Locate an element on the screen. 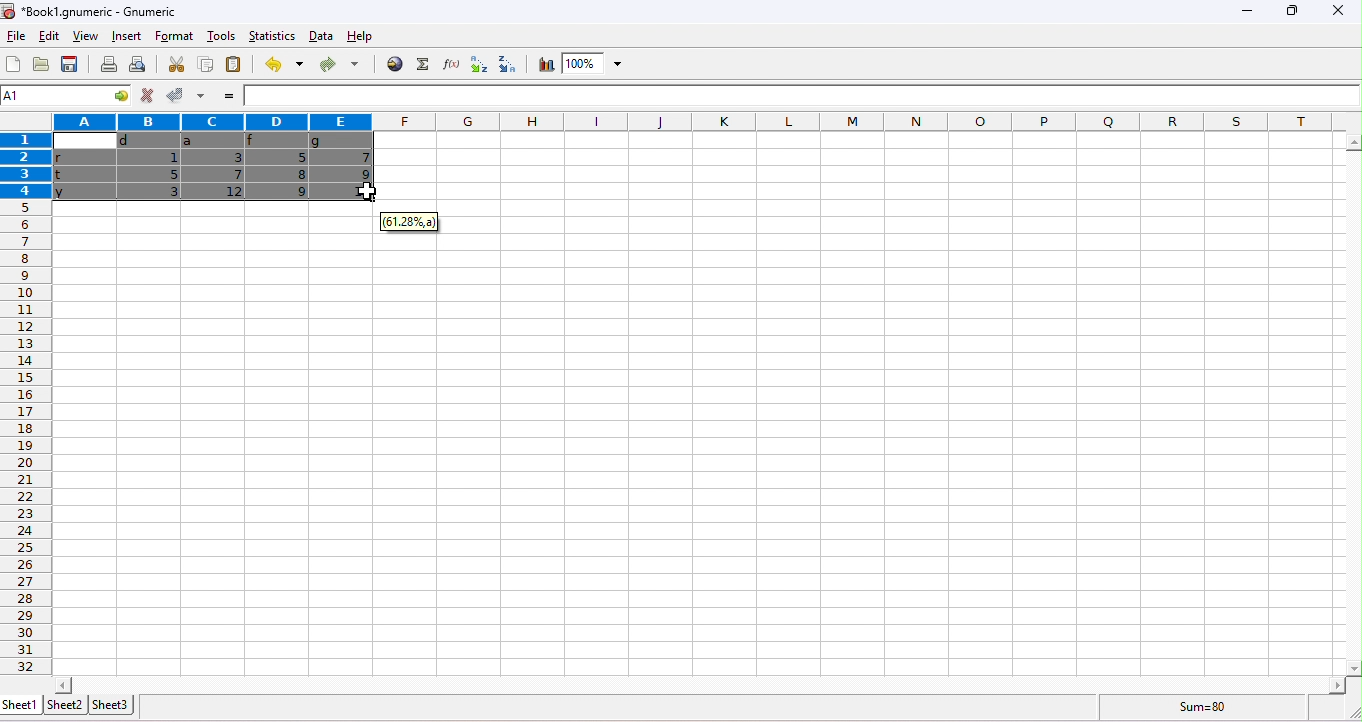 The image size is (1362, 722). minimize is located at coordinates (1247, 14).